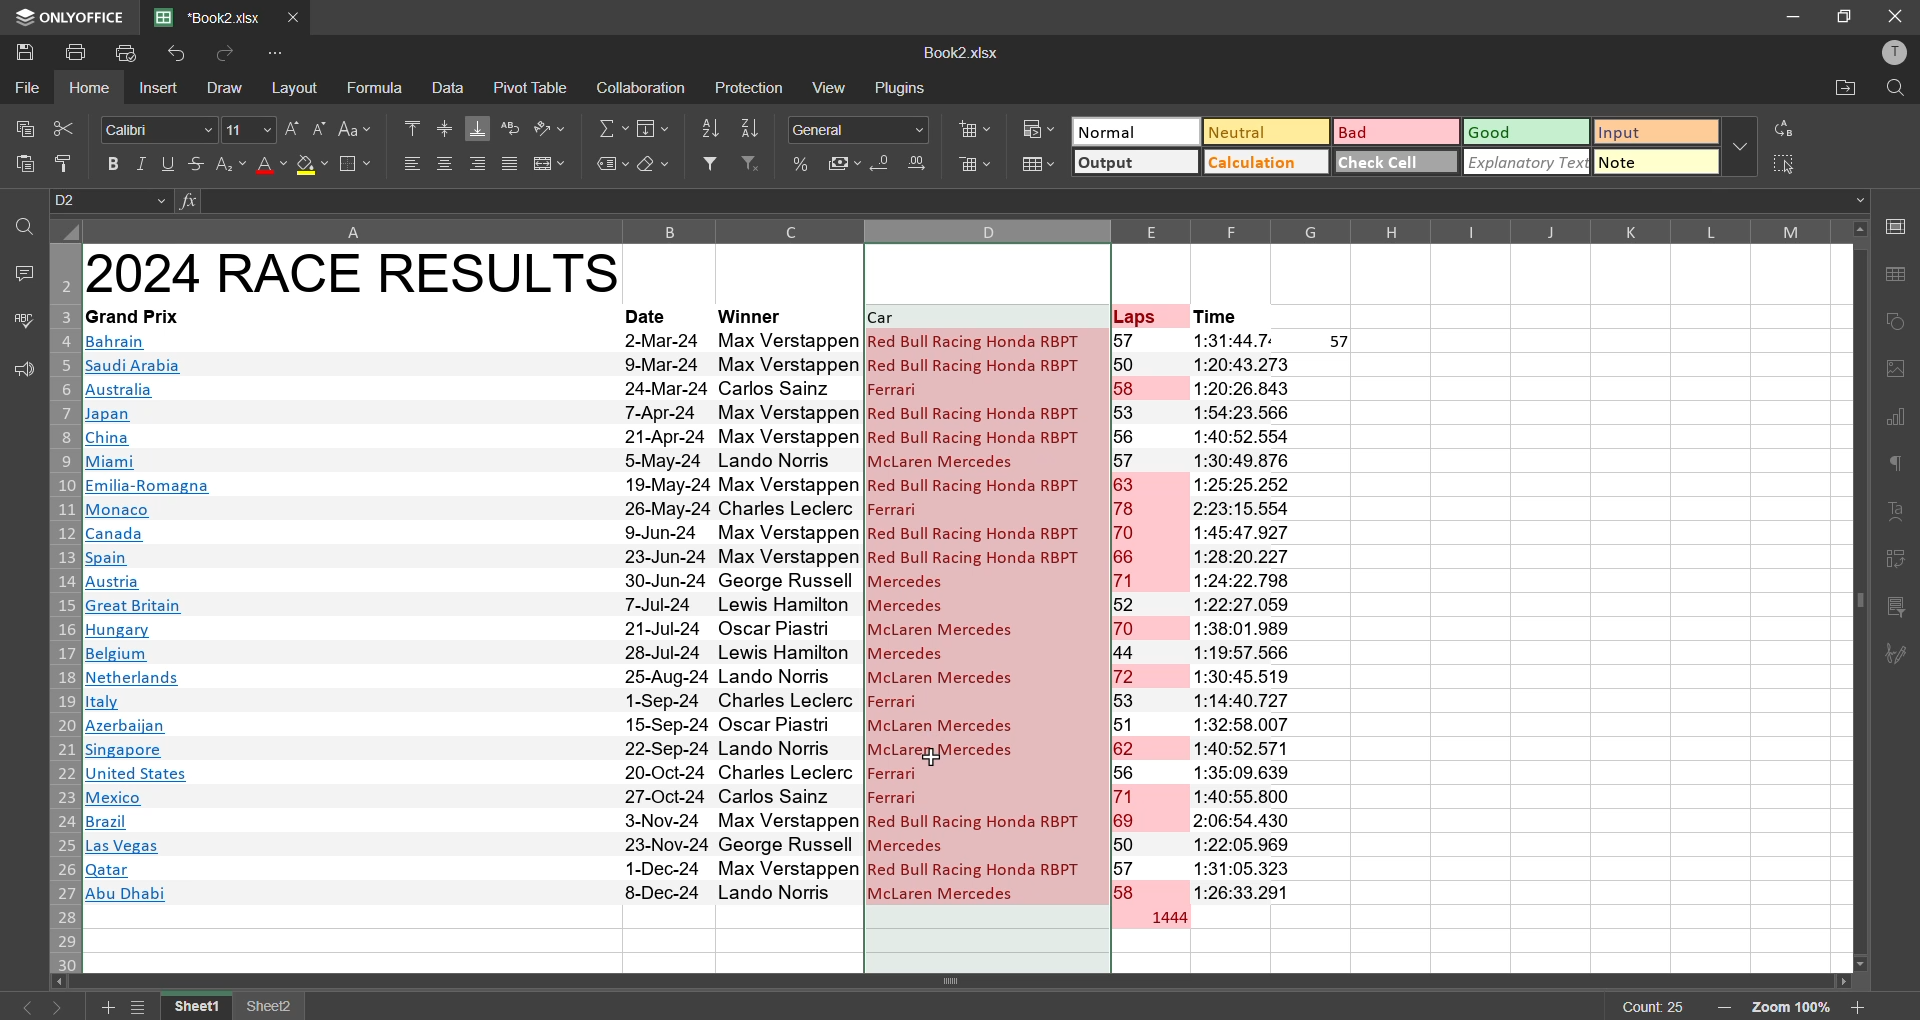  Describe the element at coordinates (1900, 275) in the screenshot. I see `table` at that location.